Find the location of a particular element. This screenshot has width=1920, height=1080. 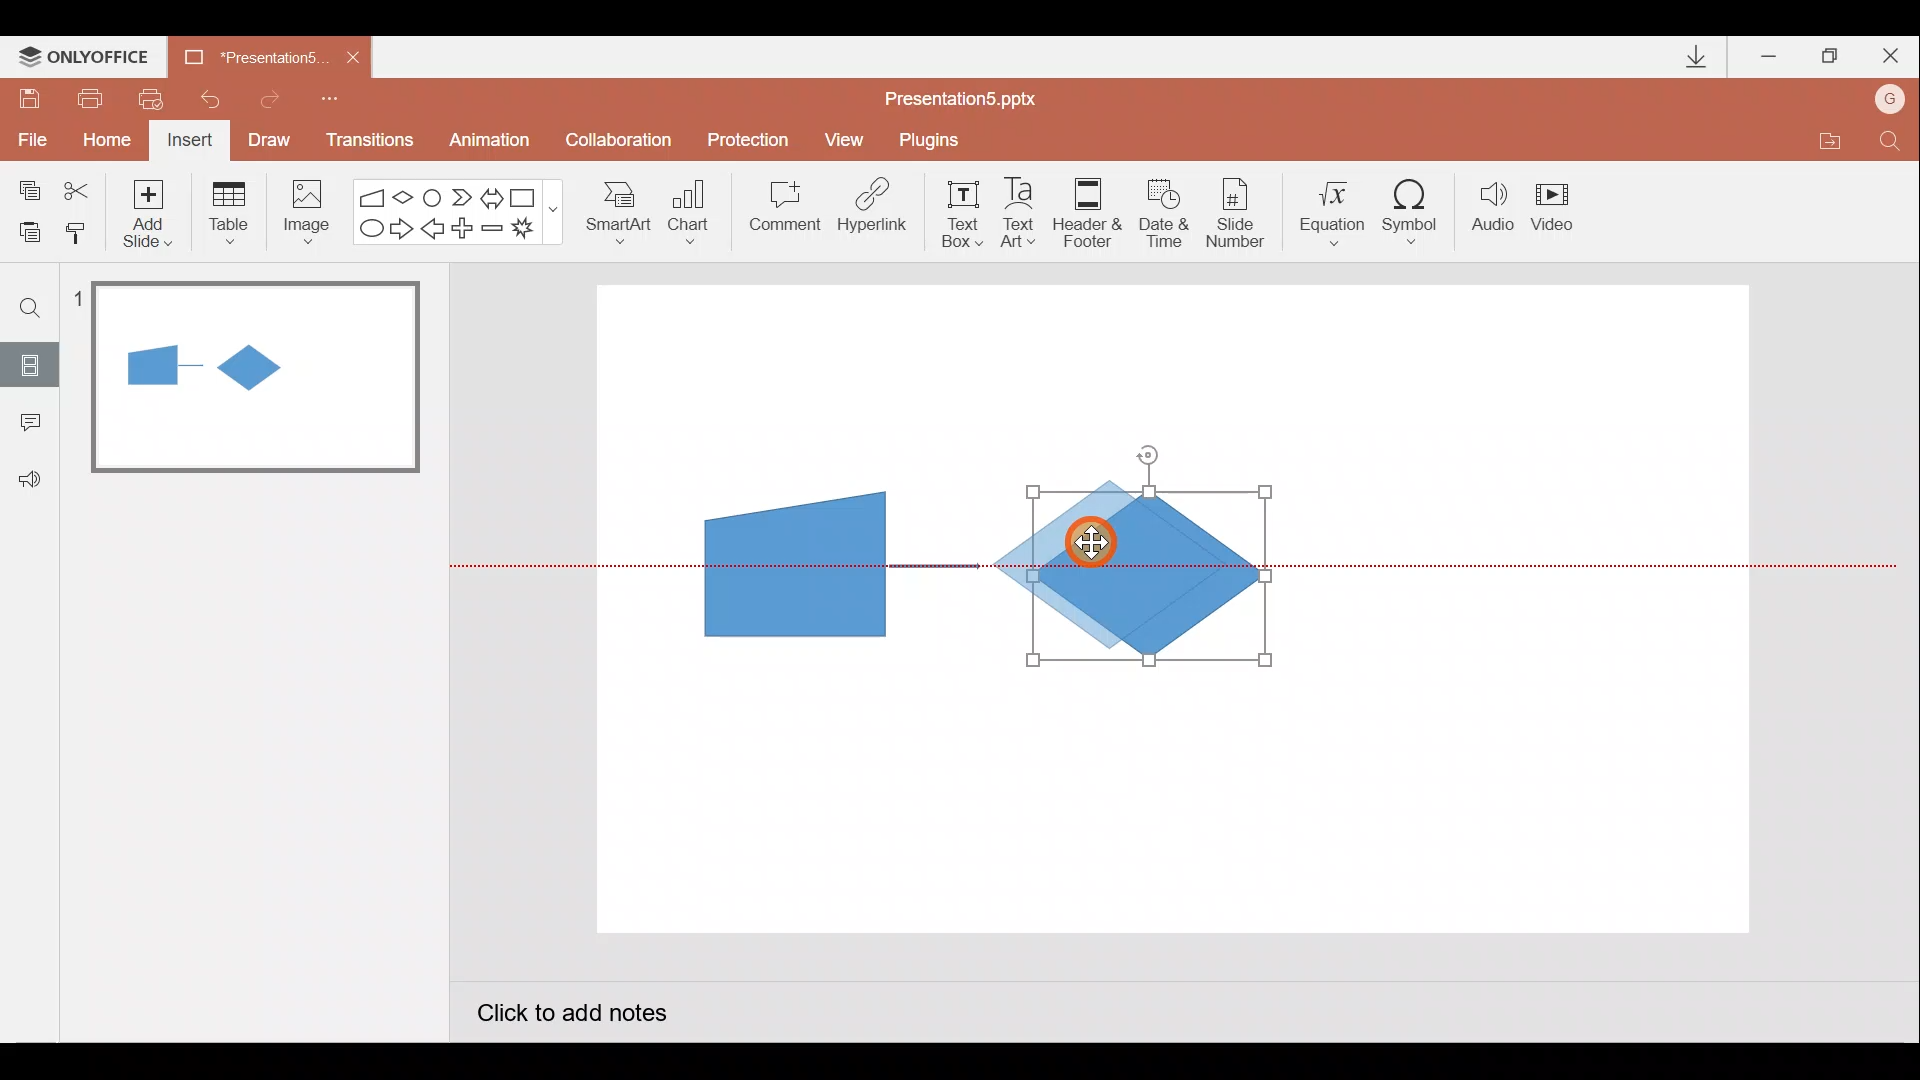

Slide pane is located at coordinates (259, 579).